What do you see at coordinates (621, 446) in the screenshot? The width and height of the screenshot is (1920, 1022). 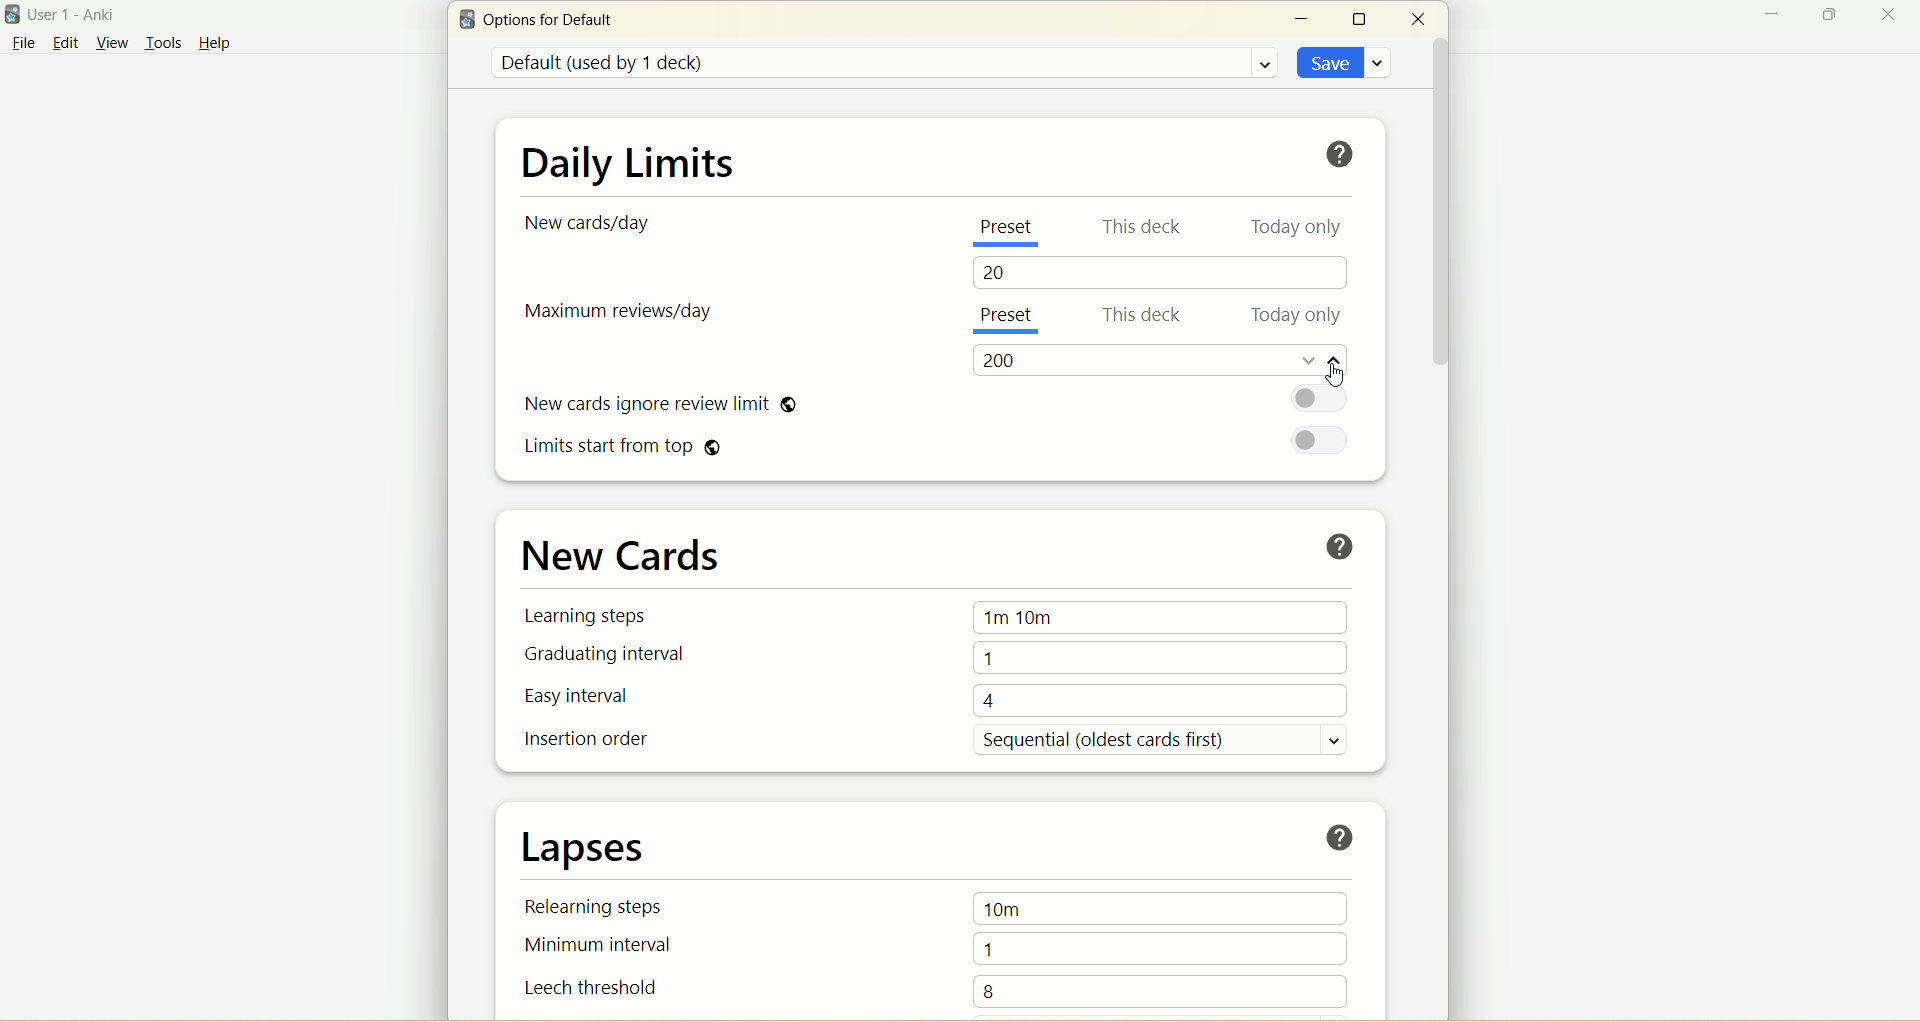 I see `limits start from top` at bounding box center [621, 446].